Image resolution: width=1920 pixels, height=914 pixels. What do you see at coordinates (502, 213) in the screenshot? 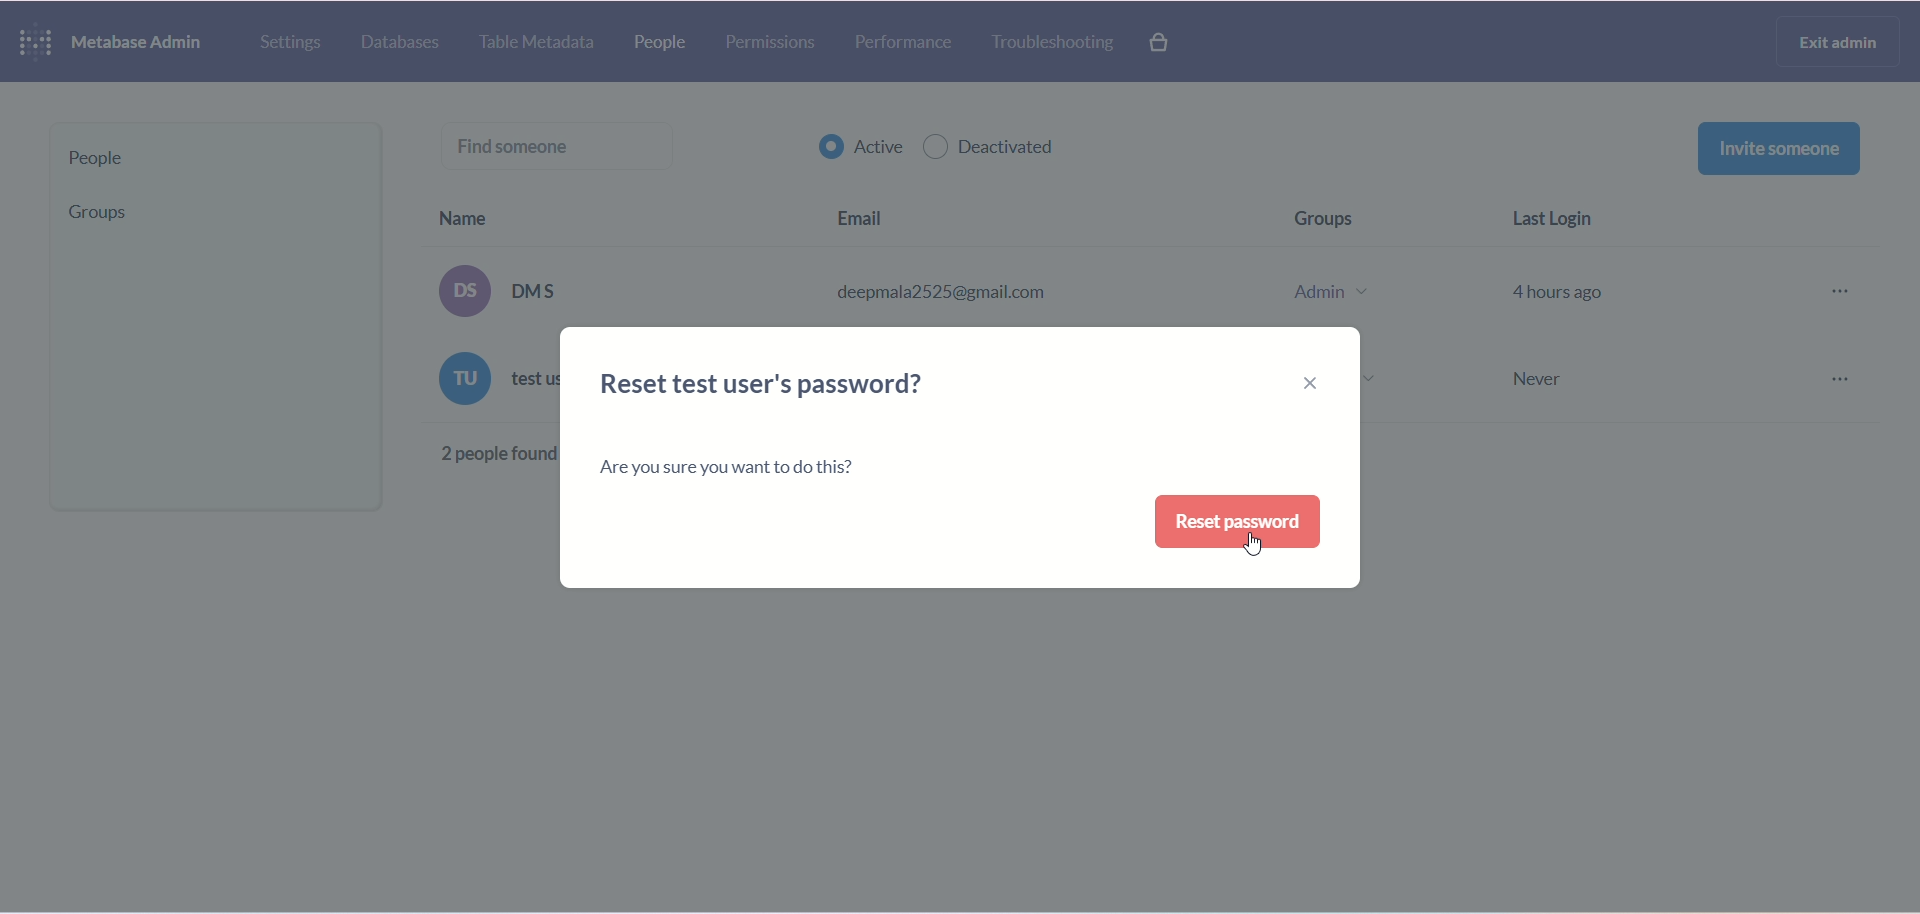
I see `name` at bounding box center [502, 213].